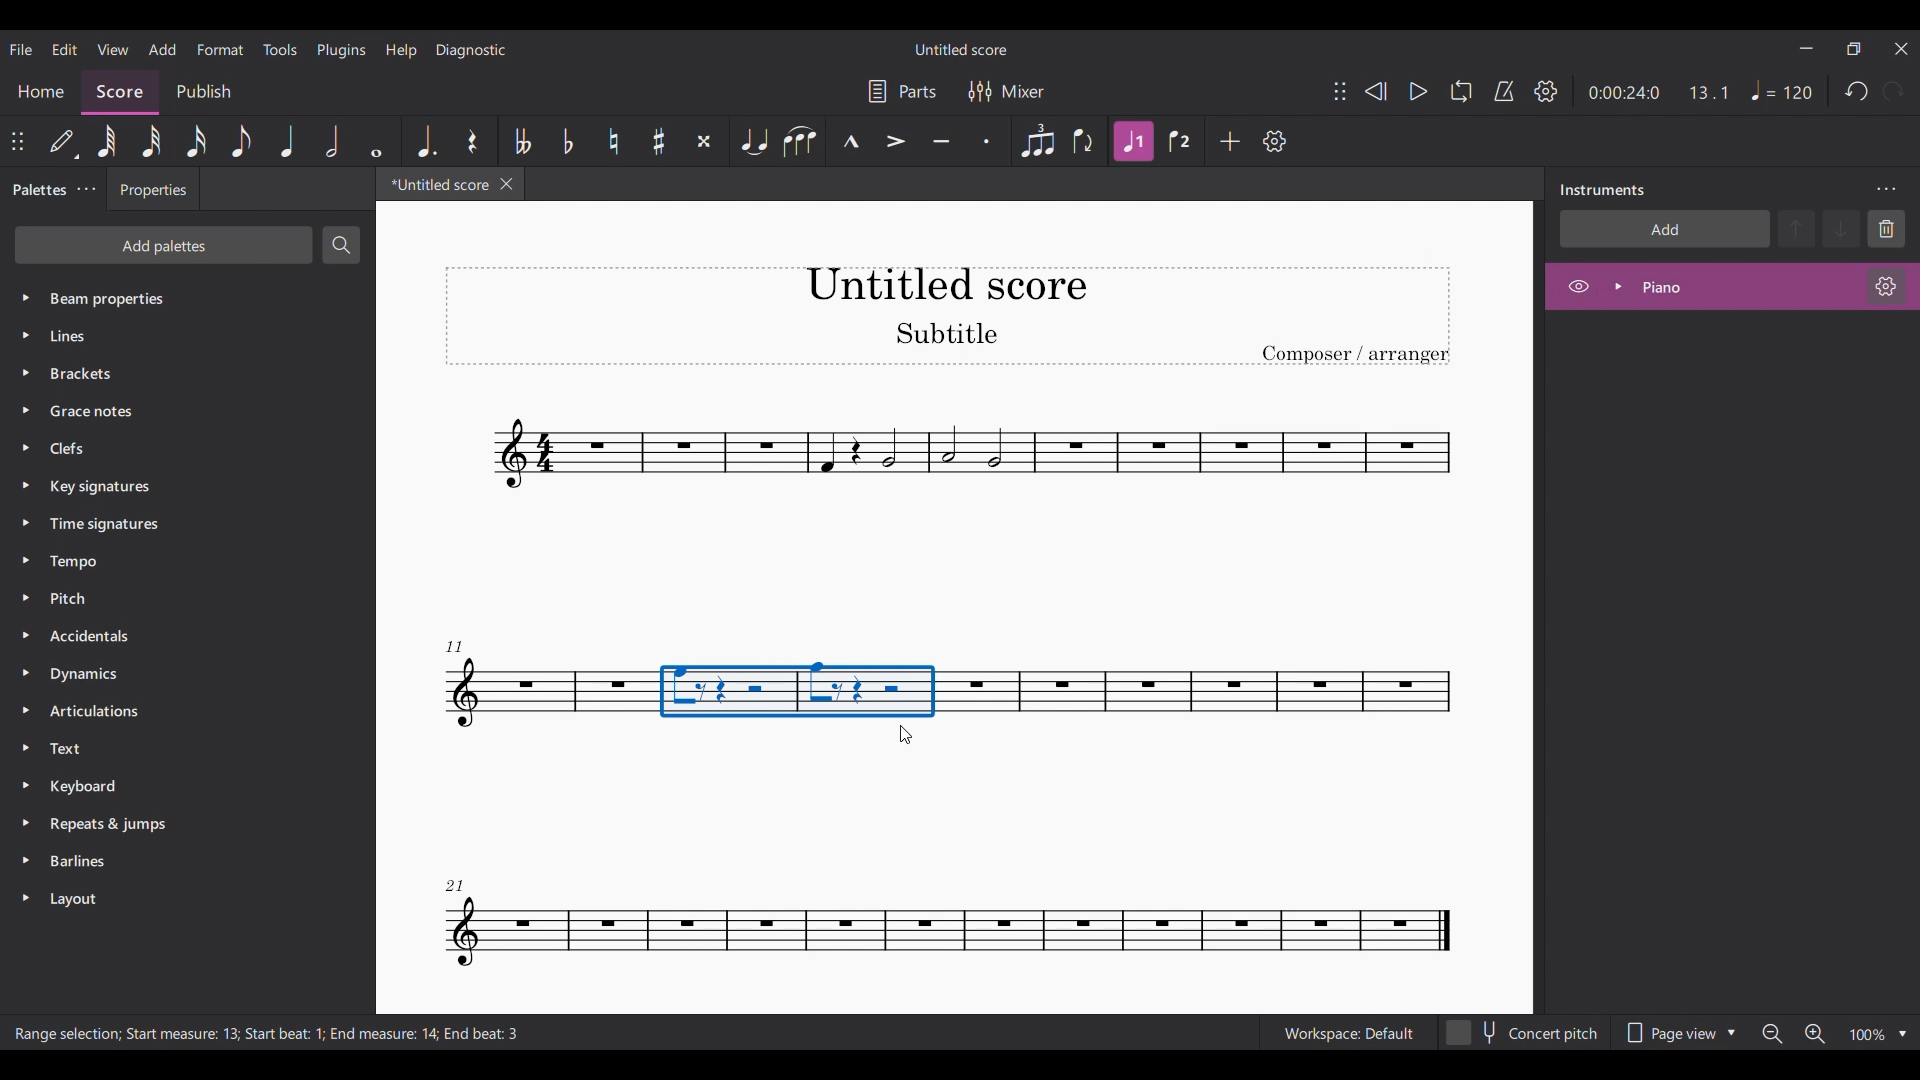 The image size is (1920, 1080). What do you see at coordinates (1682, 1027) in the screenshot?
I see `Page view options` at bounding box center [1682, 1027].